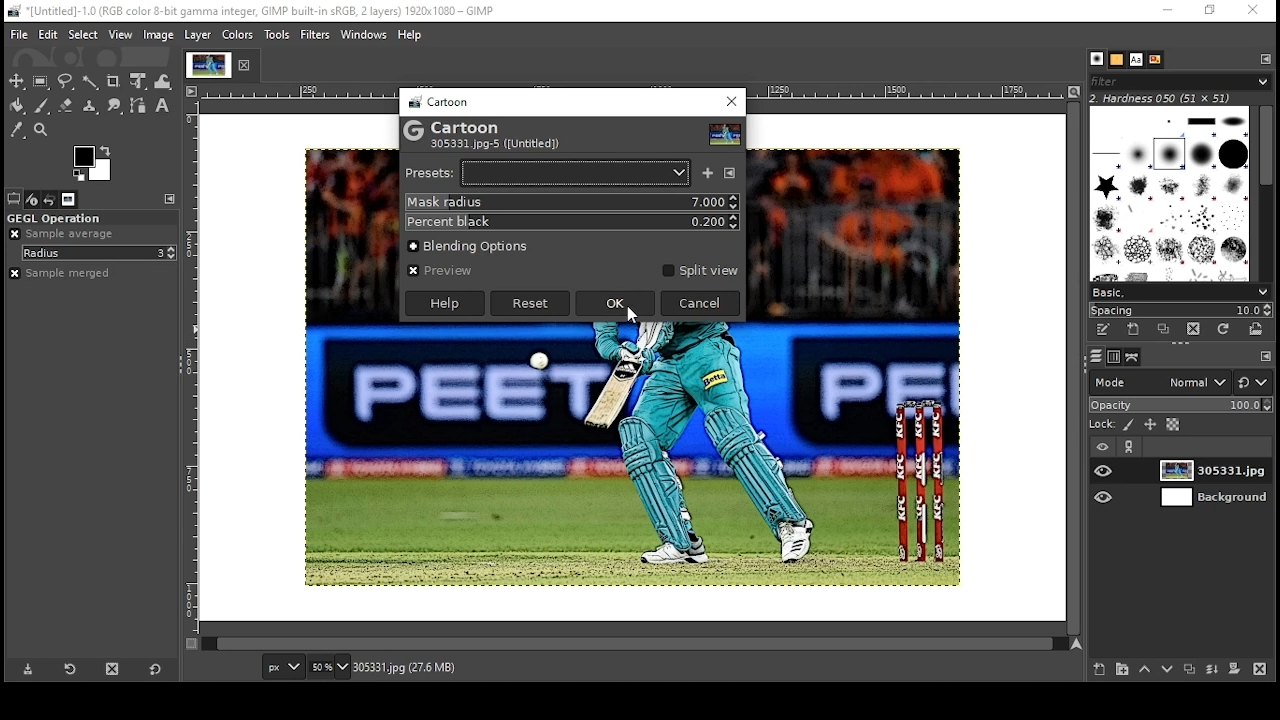 The image size is (1280, 720). What do you see at coordinates (50, 200) in the screenshot?
I see `undo history` at bounding box center [50, 200].